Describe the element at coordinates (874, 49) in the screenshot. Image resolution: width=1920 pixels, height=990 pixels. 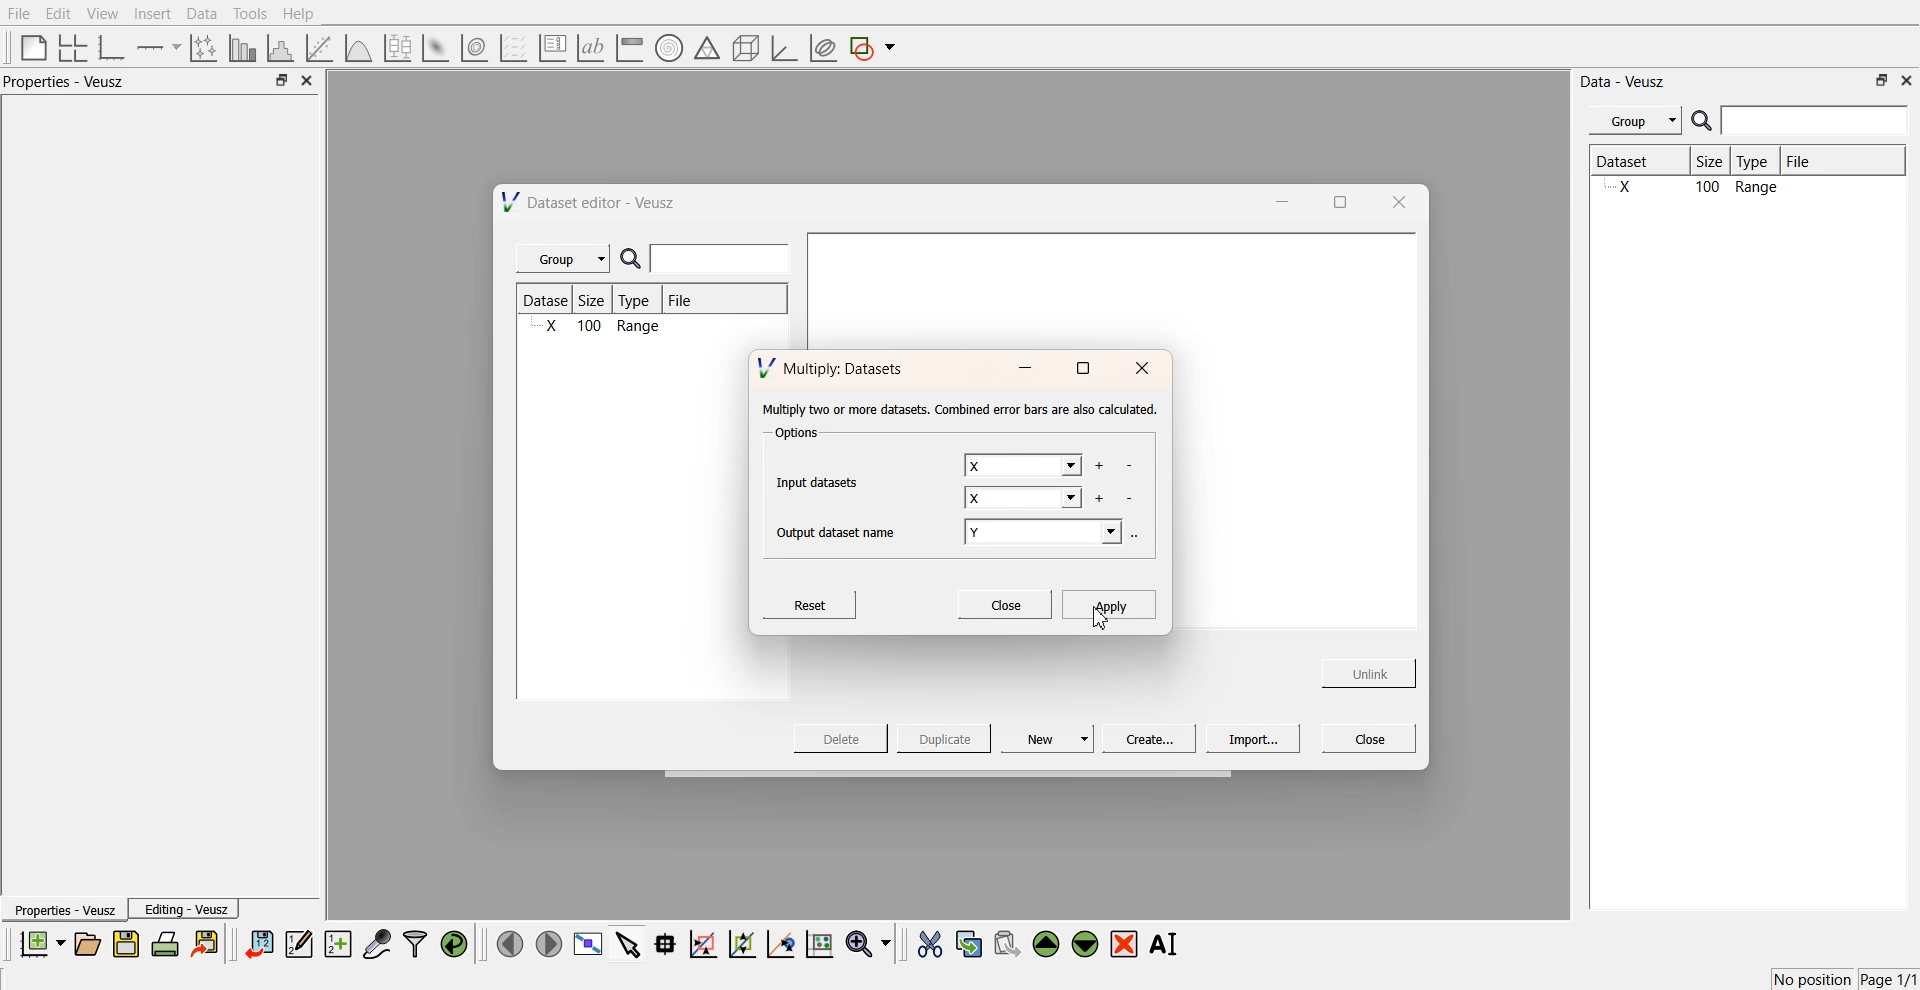
I see `add a shape` at that location.